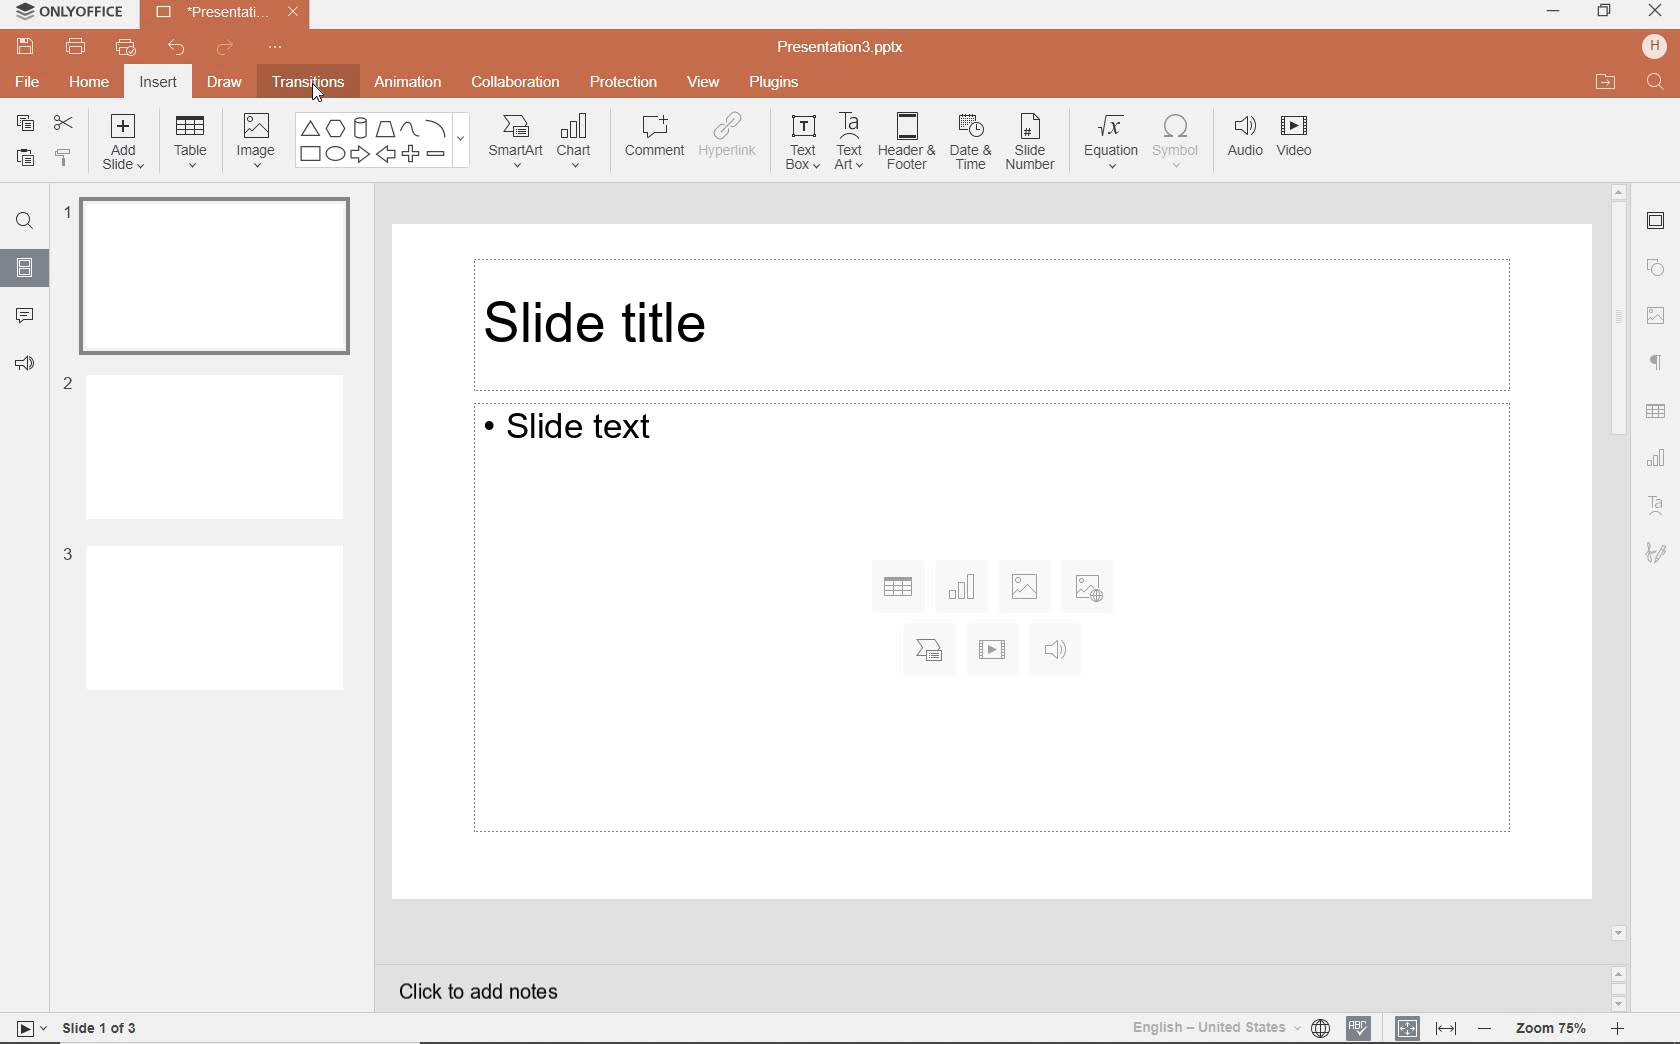 This screenshot has width=1680, height=1044. I want to click on SQUARE, so click(310, 154).